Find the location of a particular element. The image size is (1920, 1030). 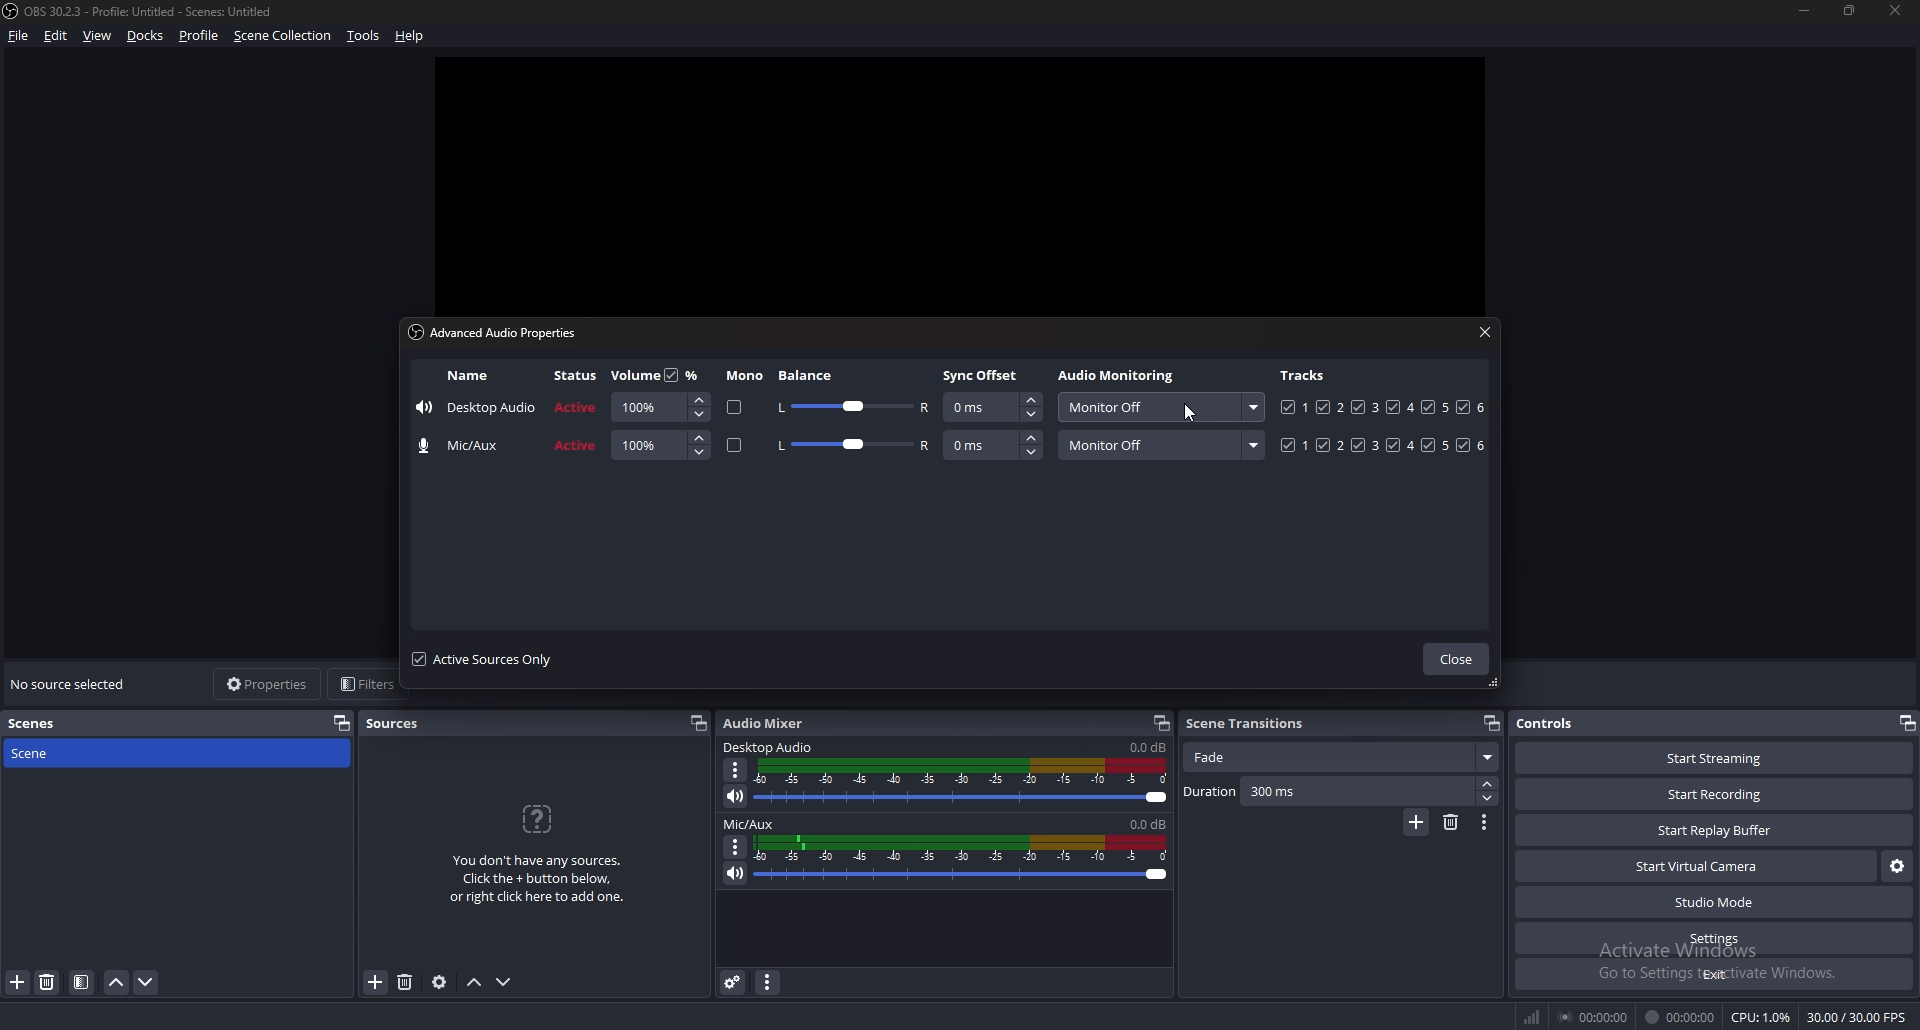

scene transitions is located at coordinates (1248, 723).